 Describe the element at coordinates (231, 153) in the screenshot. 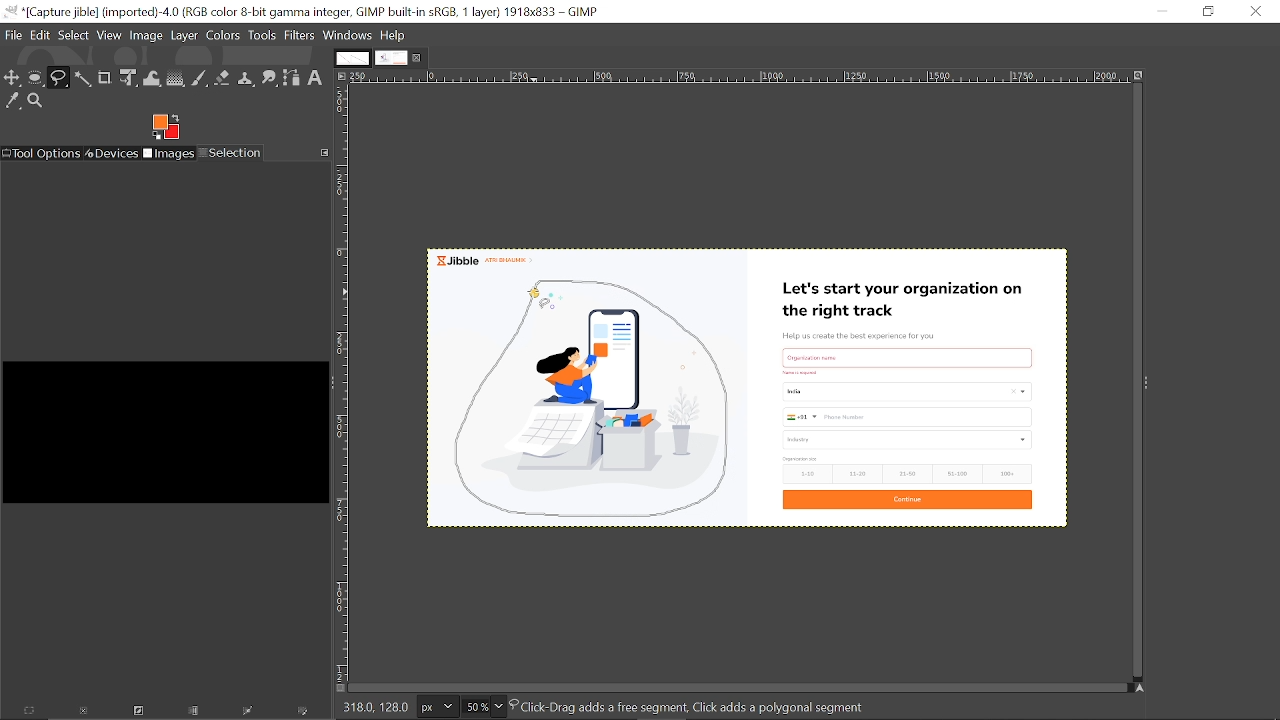

I see `Selection` at that location.